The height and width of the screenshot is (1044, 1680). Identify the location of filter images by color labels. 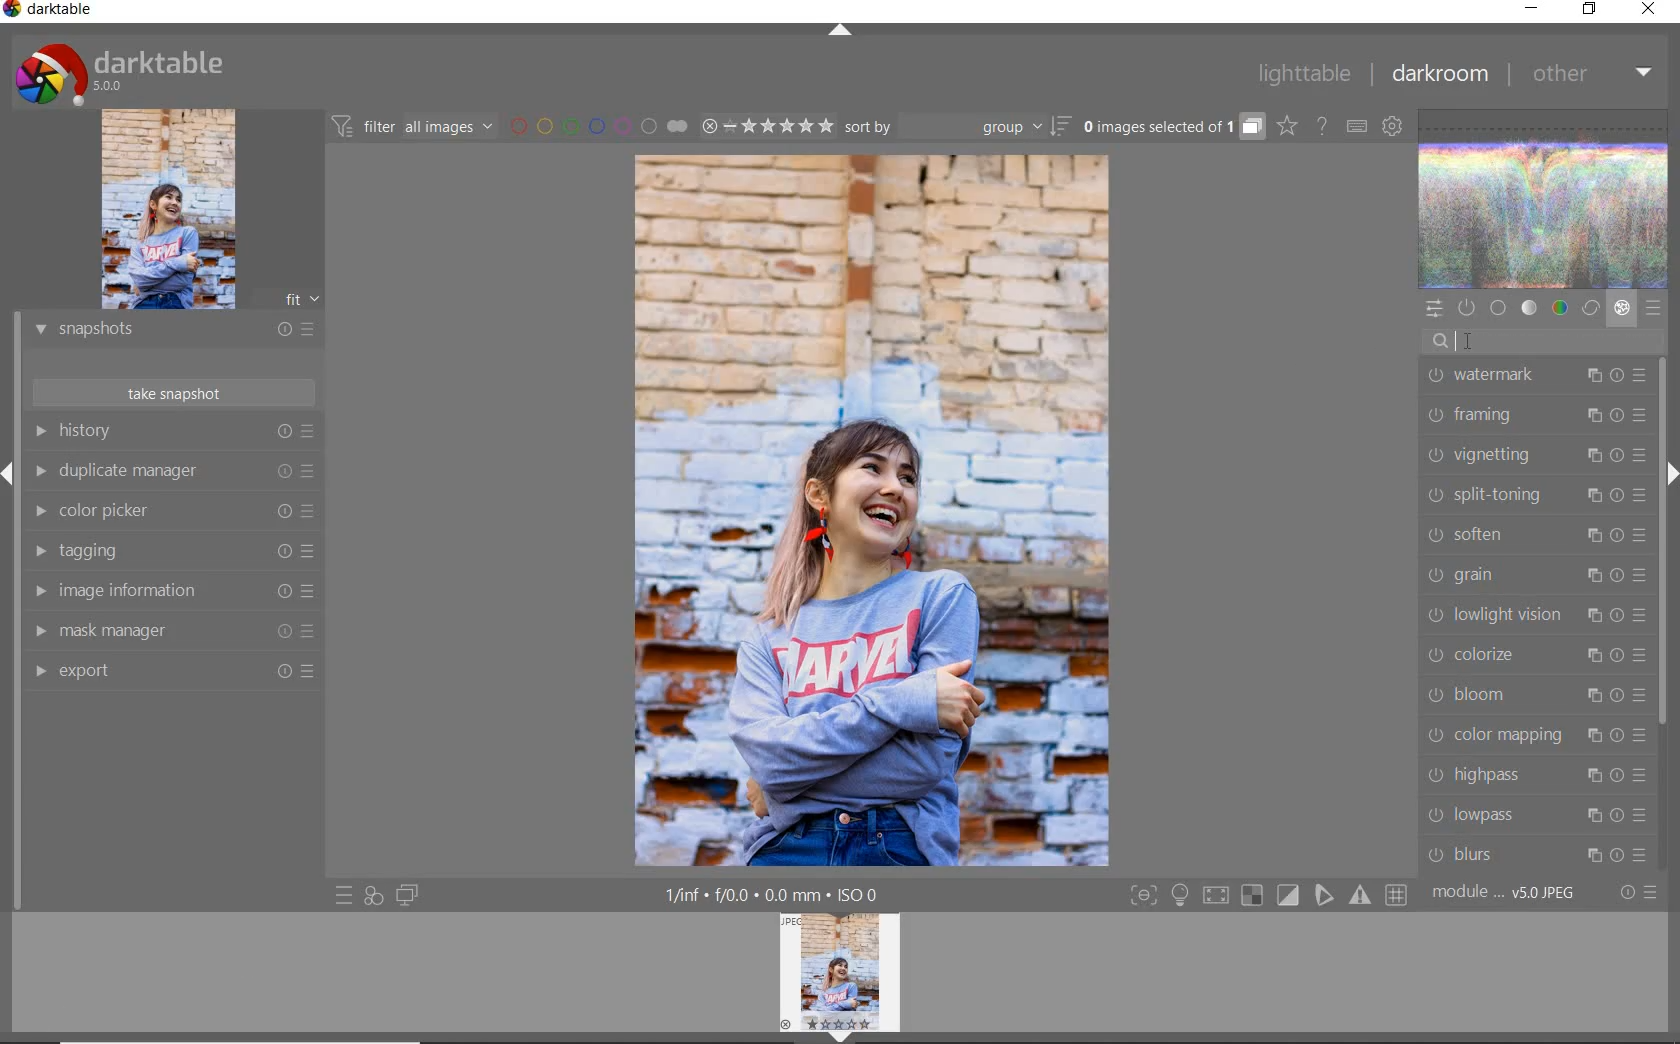
(598, 127).